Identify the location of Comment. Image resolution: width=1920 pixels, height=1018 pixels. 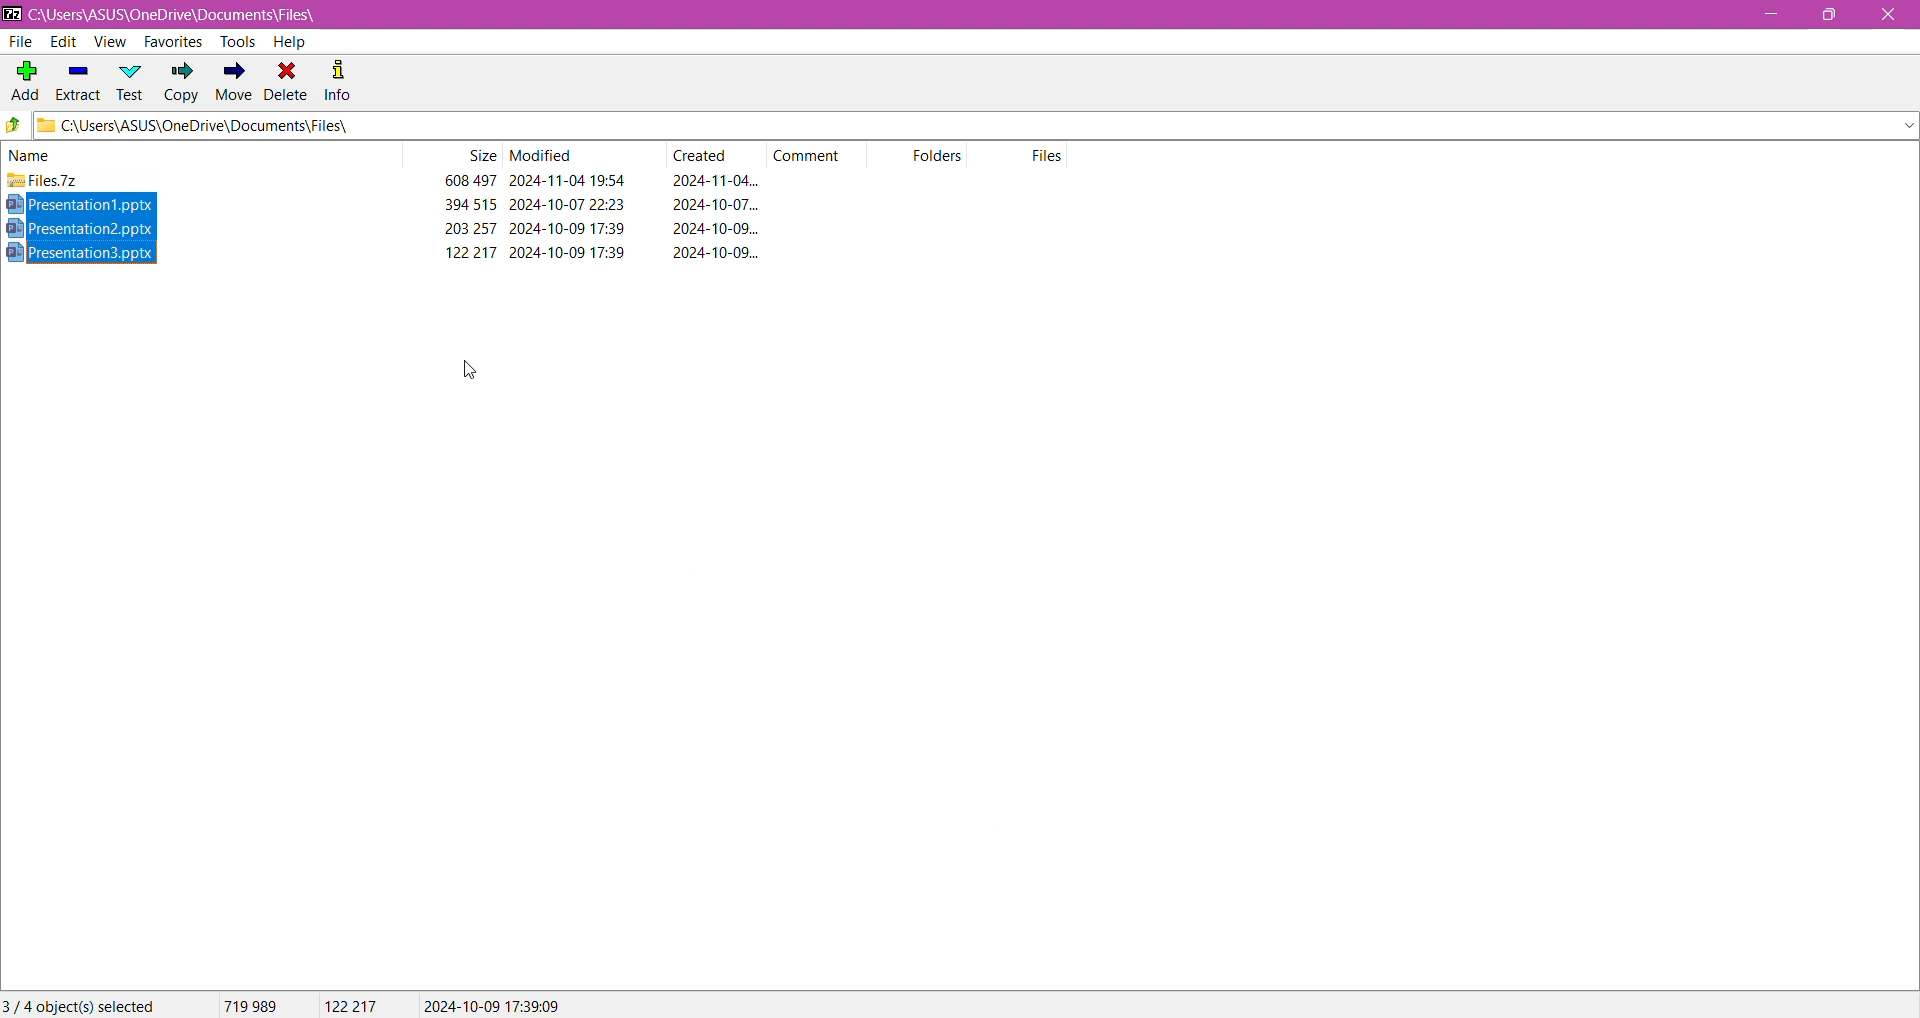
(814, 154).